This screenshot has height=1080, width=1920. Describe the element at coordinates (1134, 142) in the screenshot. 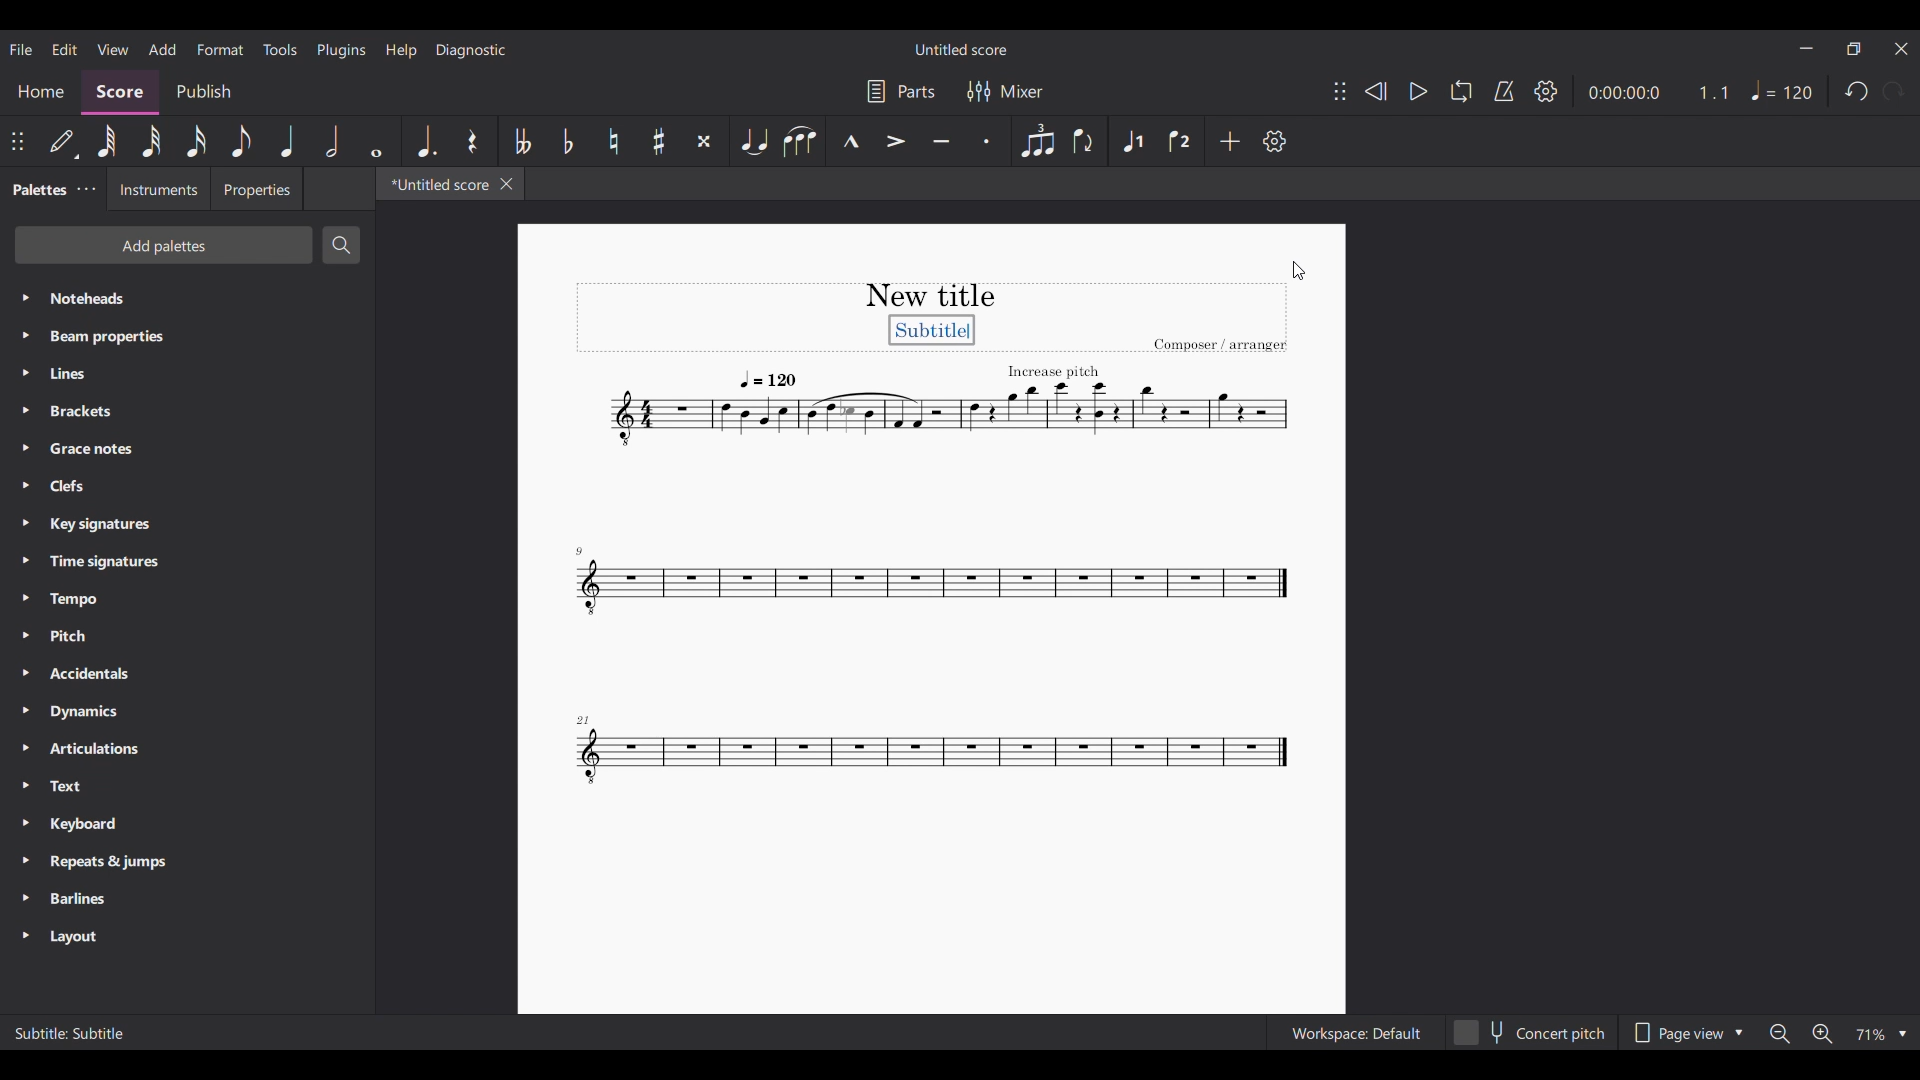

I see `Voice 1` at that location.